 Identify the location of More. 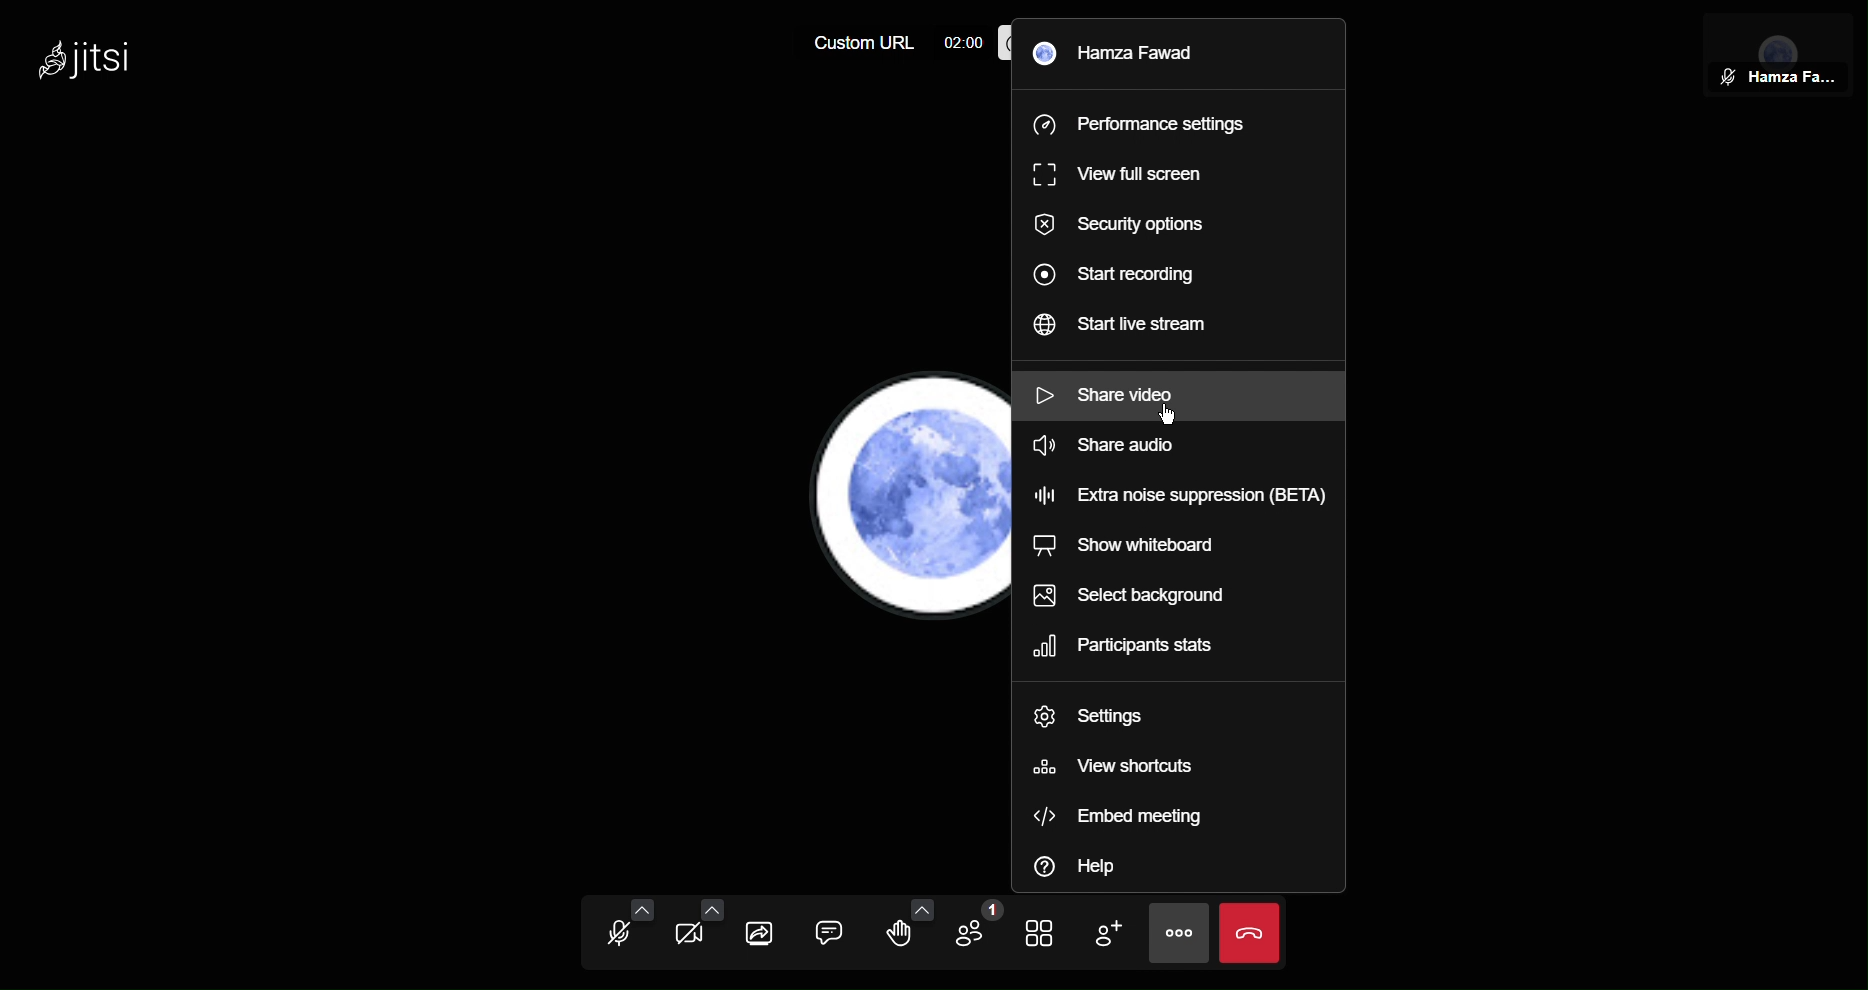
(1177, 932).